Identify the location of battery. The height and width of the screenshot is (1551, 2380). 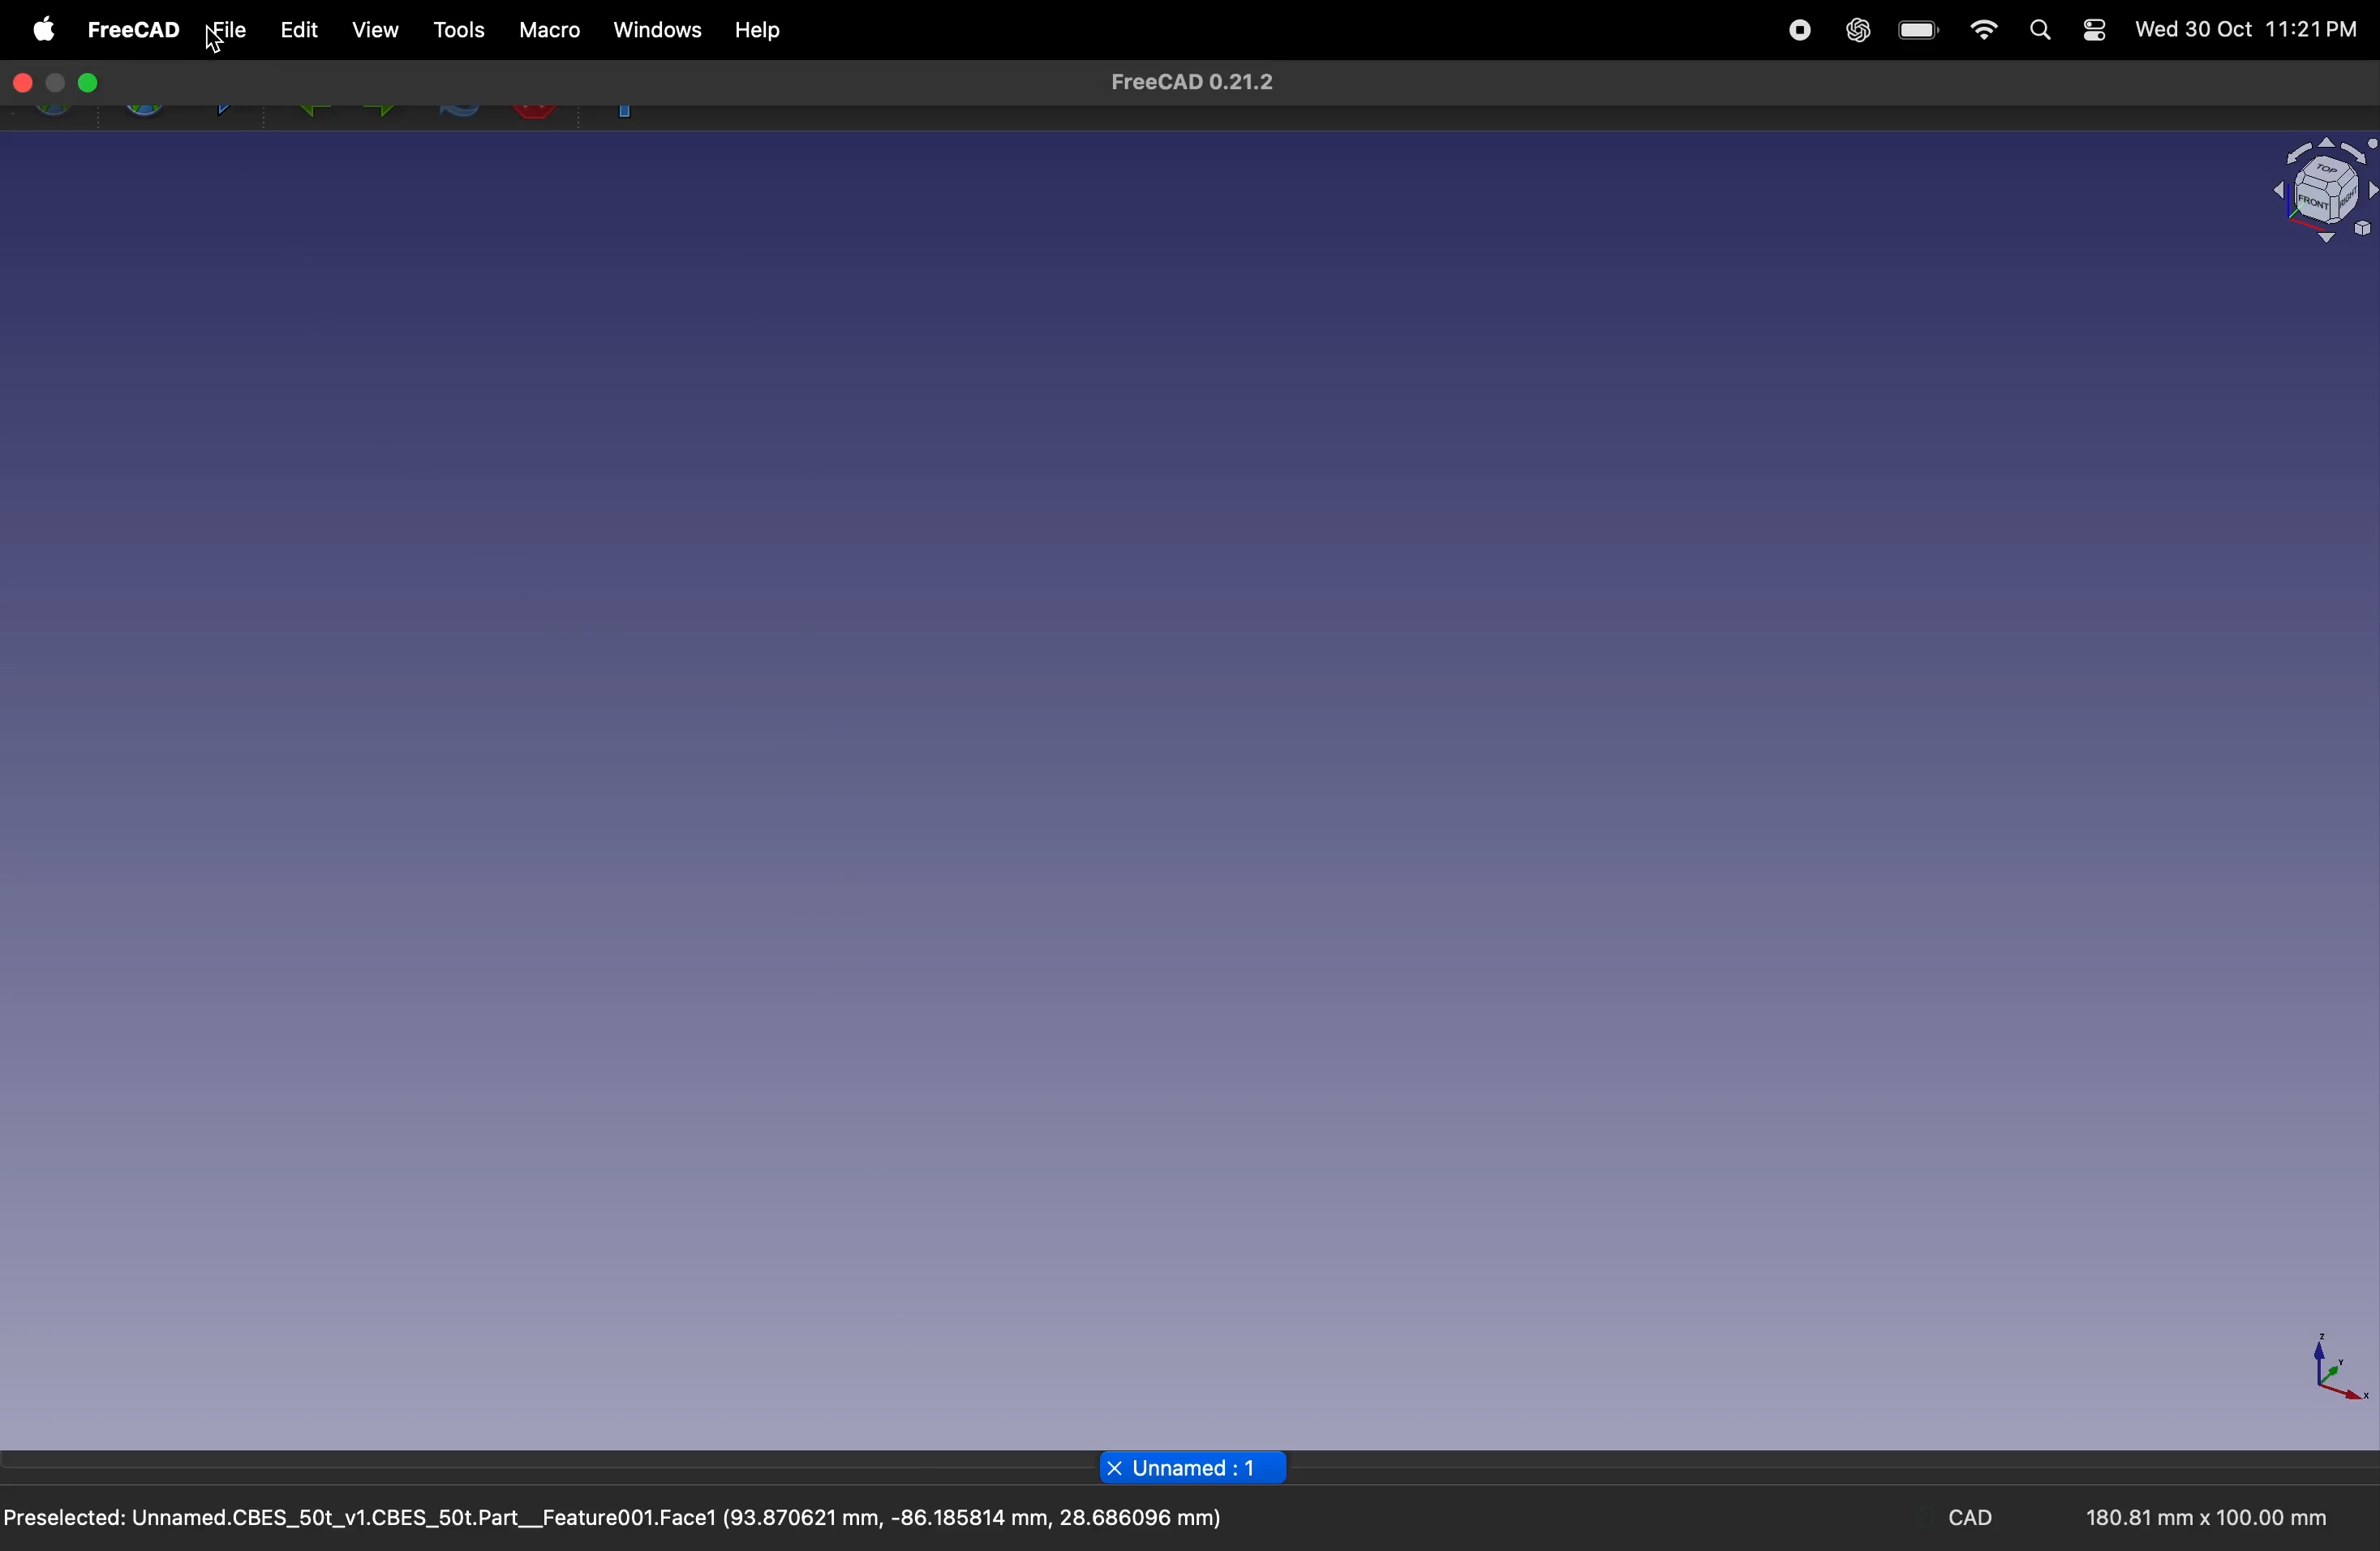
(1916, 32).